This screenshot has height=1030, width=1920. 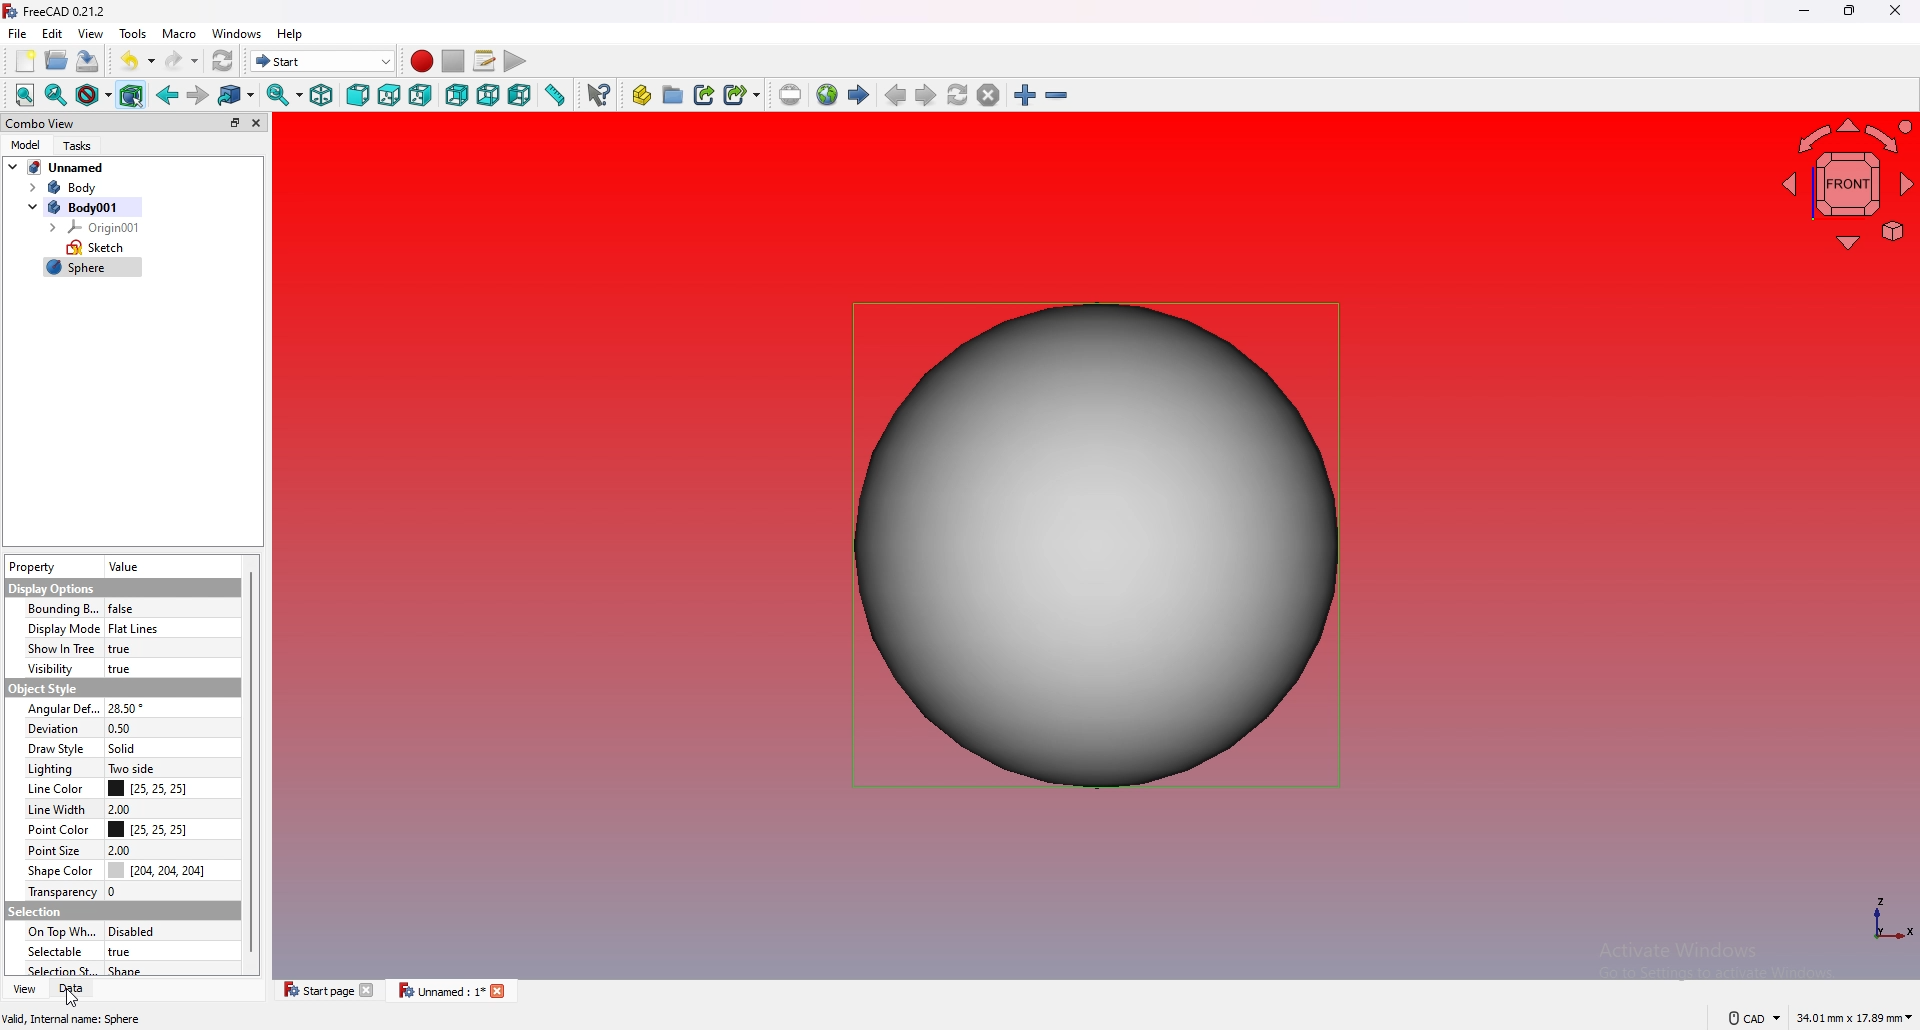 I want to click on selection, so click(x=48, y=910).